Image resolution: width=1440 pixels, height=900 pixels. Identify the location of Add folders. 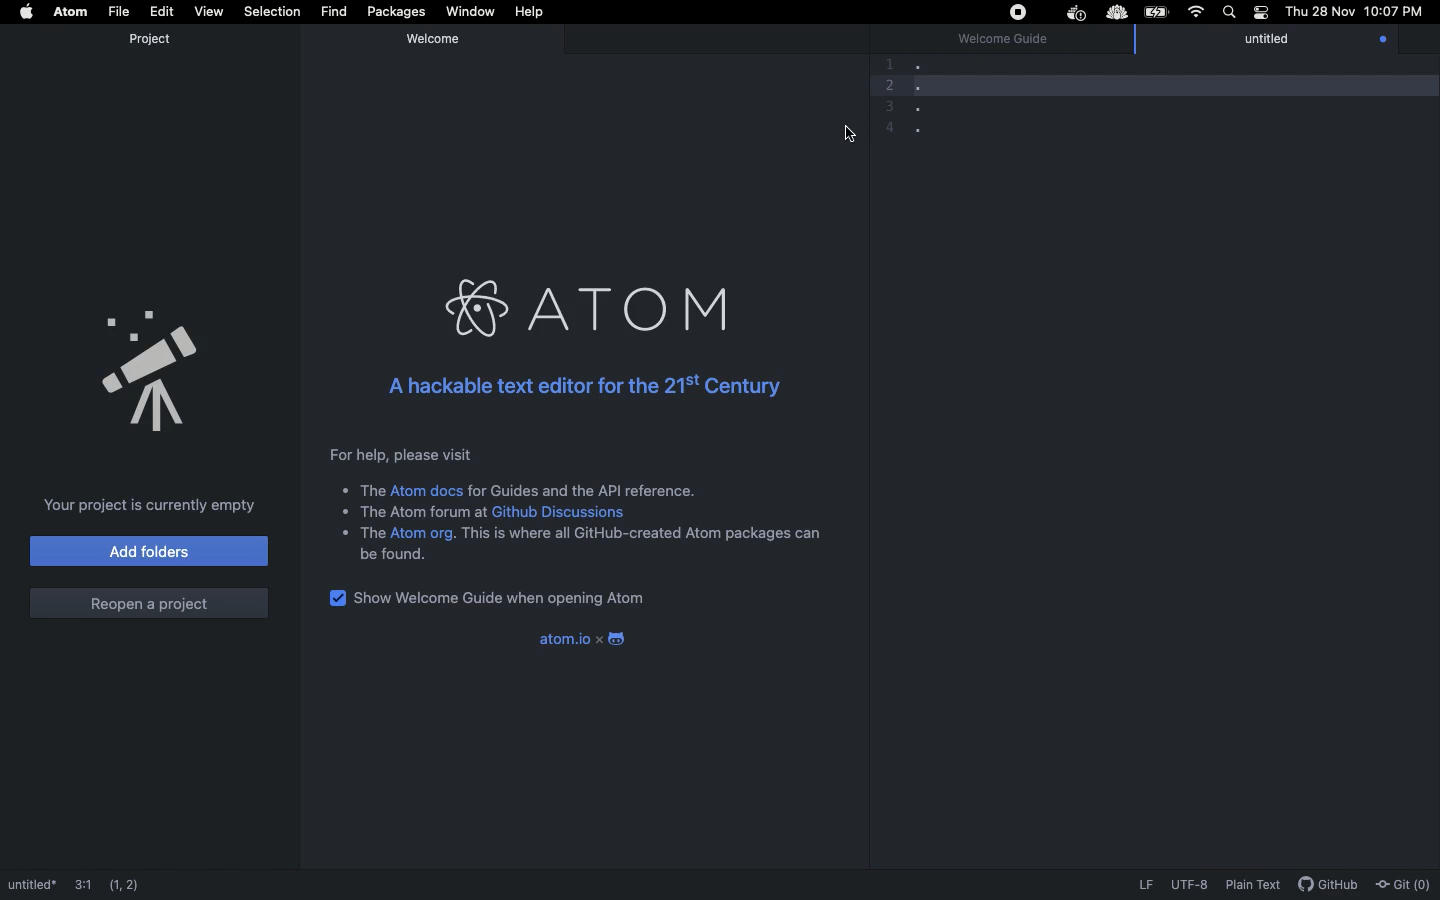
(148, 551).